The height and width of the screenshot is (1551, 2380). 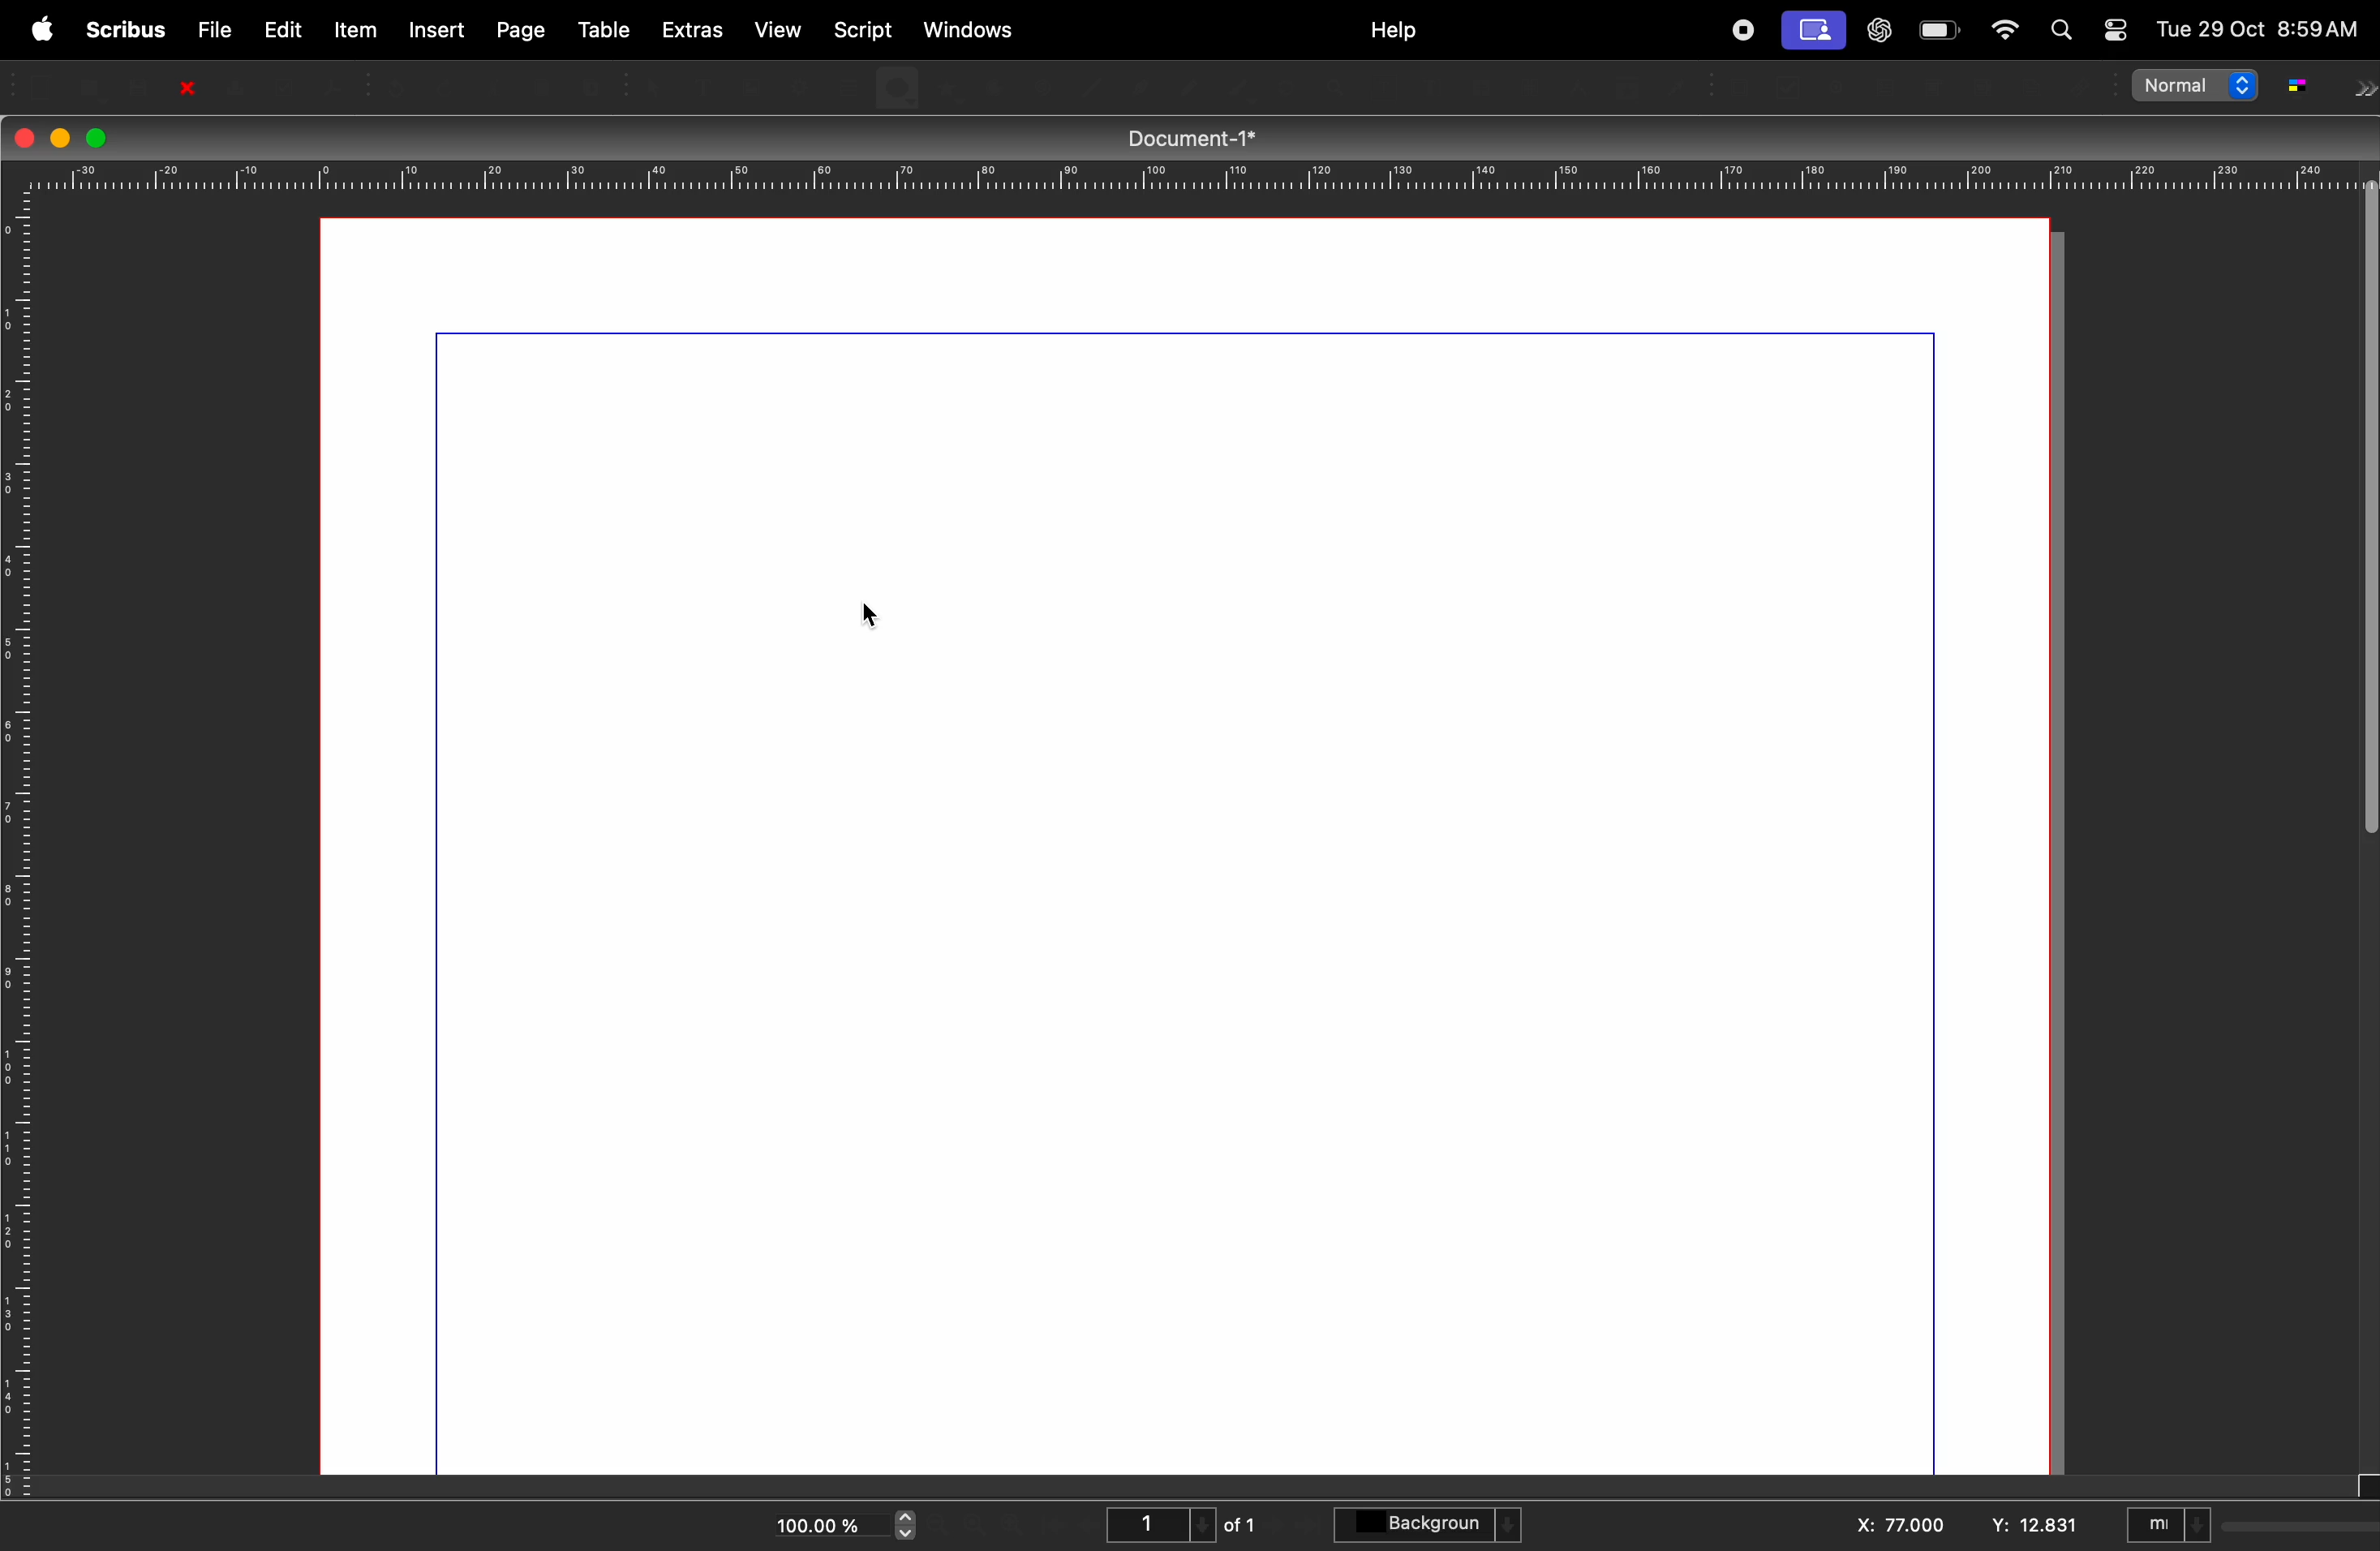 I want to click on Undo, so click(x=399, y=84).